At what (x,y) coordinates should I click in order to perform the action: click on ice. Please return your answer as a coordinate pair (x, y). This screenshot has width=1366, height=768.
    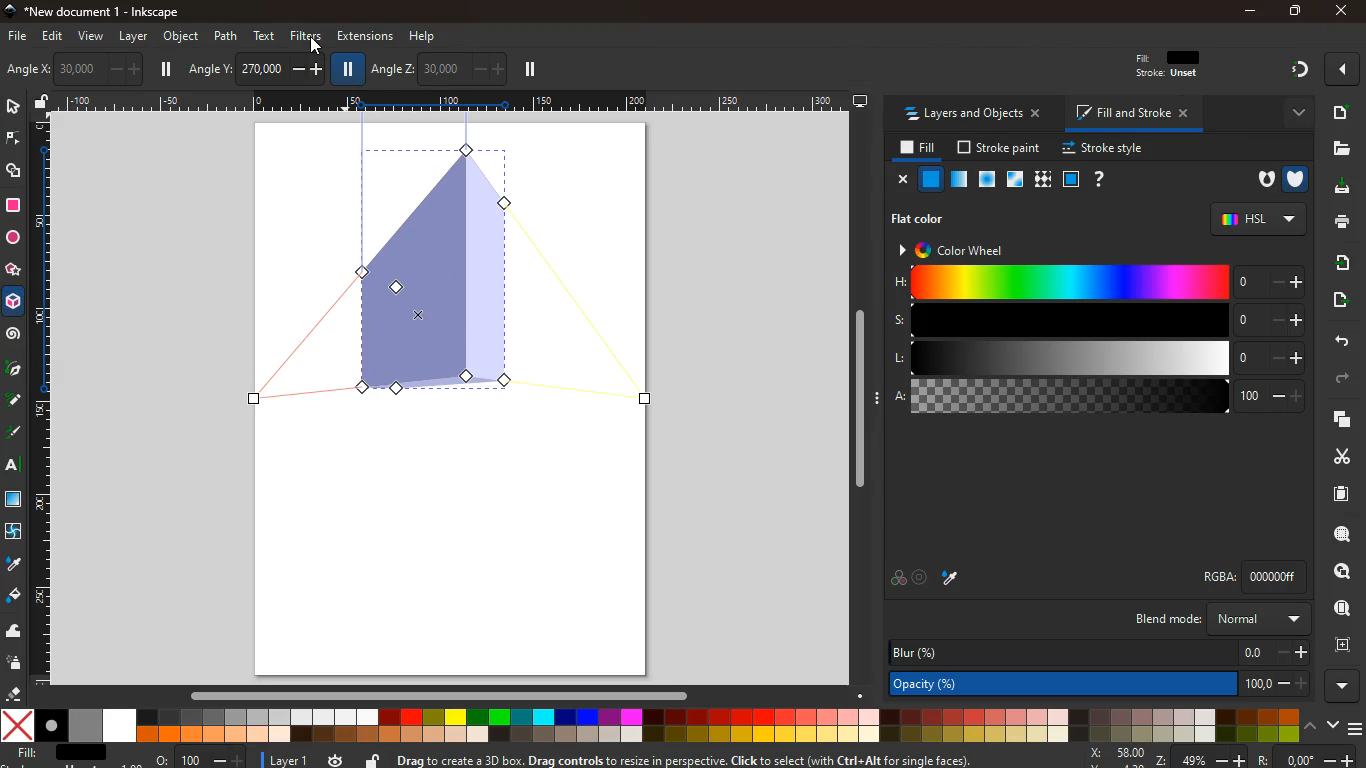
    Looking at the image, I should click on (984, 179).